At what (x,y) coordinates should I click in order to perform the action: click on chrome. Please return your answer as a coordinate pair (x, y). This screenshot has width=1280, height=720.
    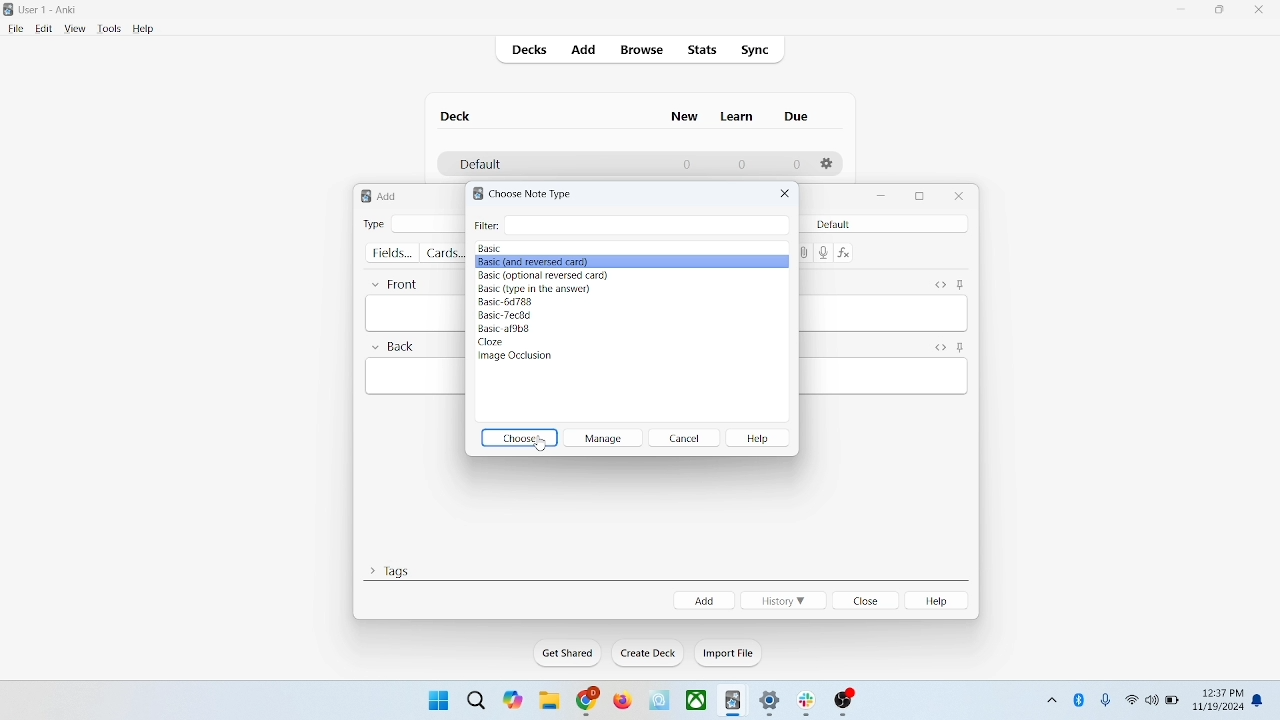
    Looking at the image, I should click on (588, 701).